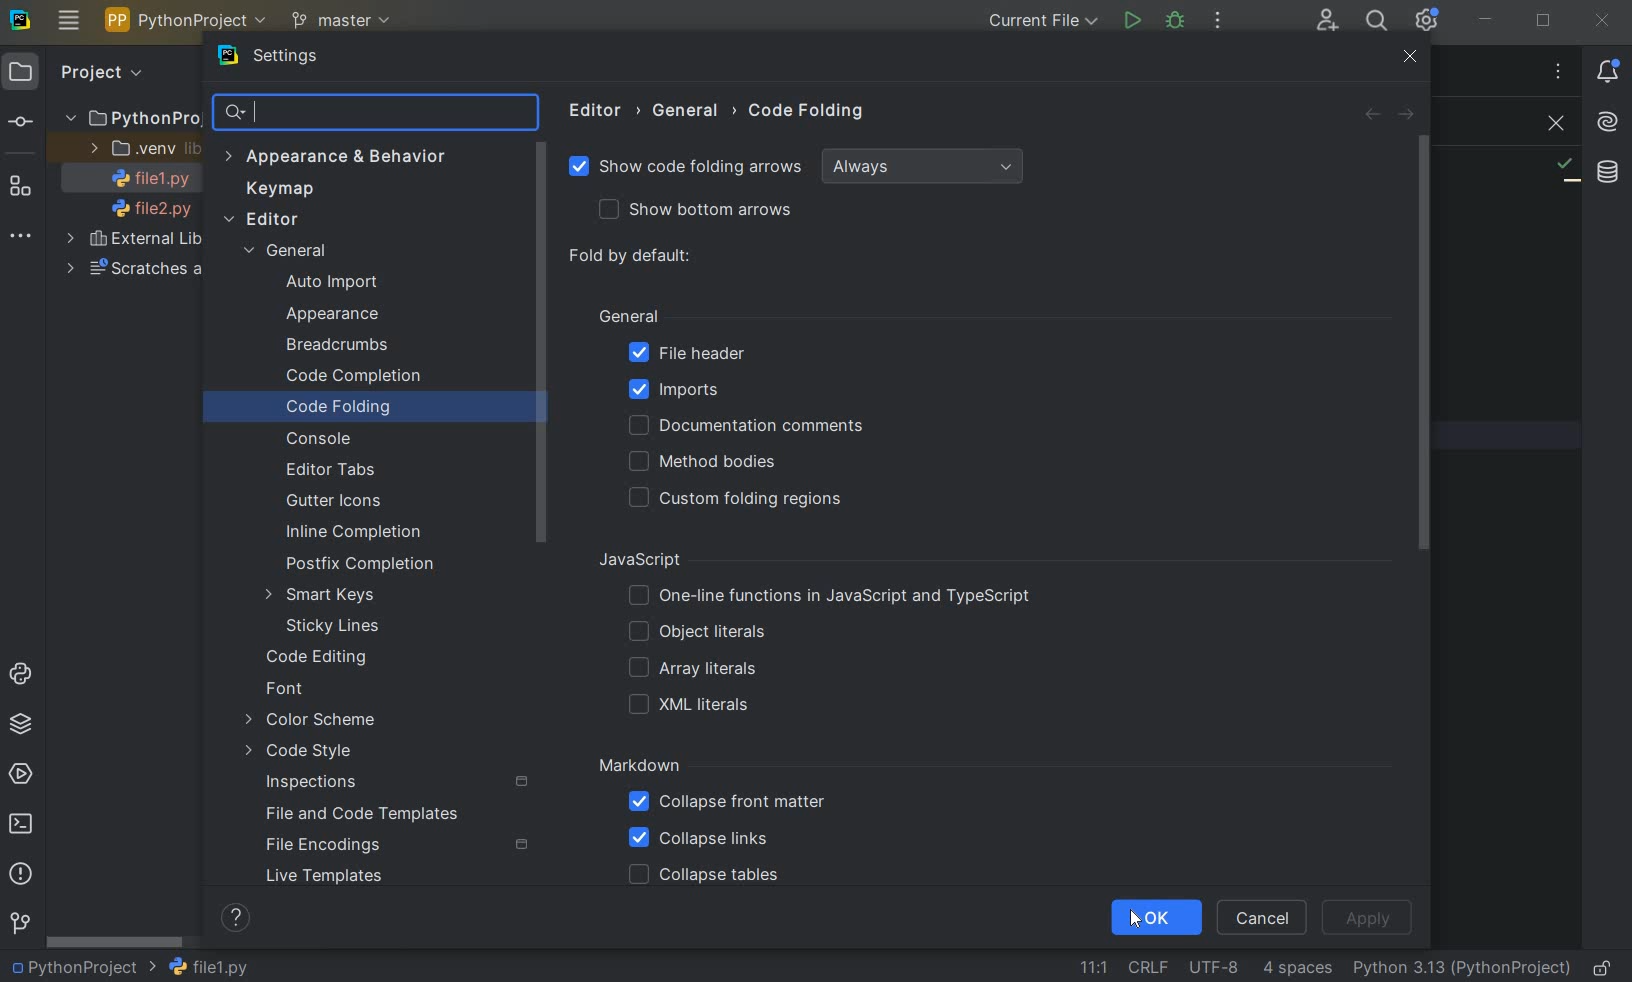 This screenshot has width=1632, height=982. Describe the element at coordinates (353, 377) in the screenshot. I see `CODE COMPLETION` at that location.